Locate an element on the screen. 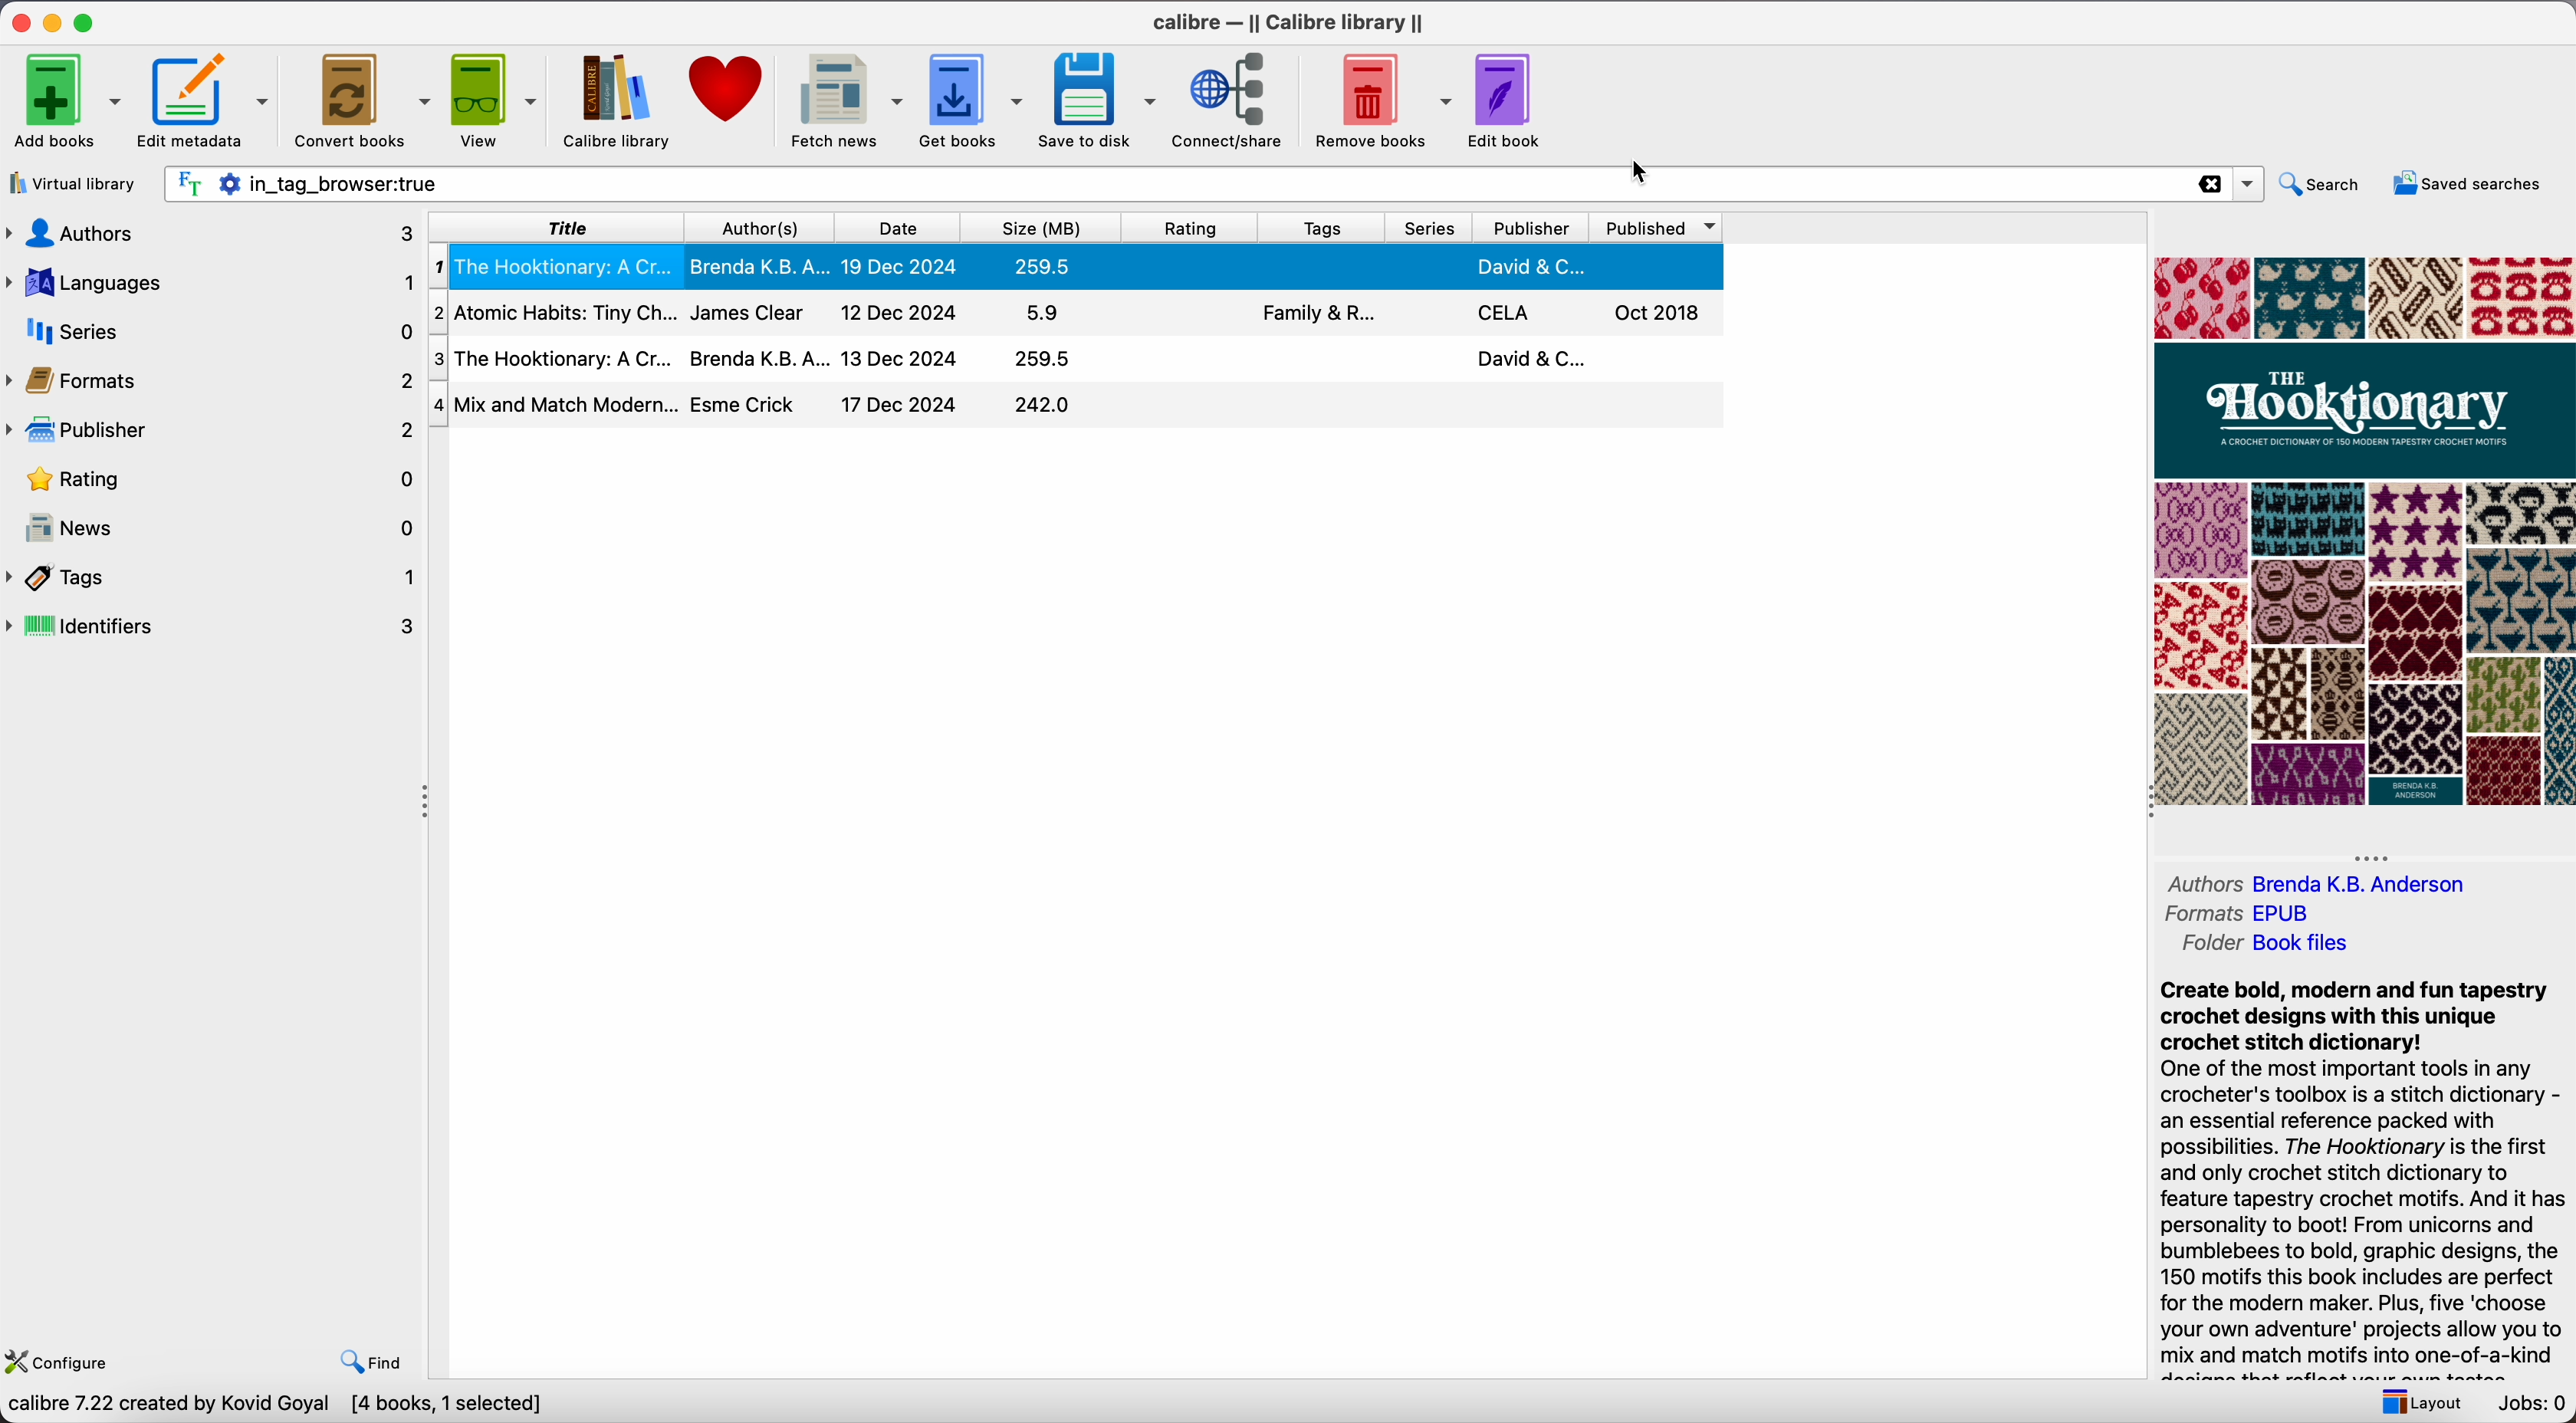  convert books is located at coordinates (364, 99).